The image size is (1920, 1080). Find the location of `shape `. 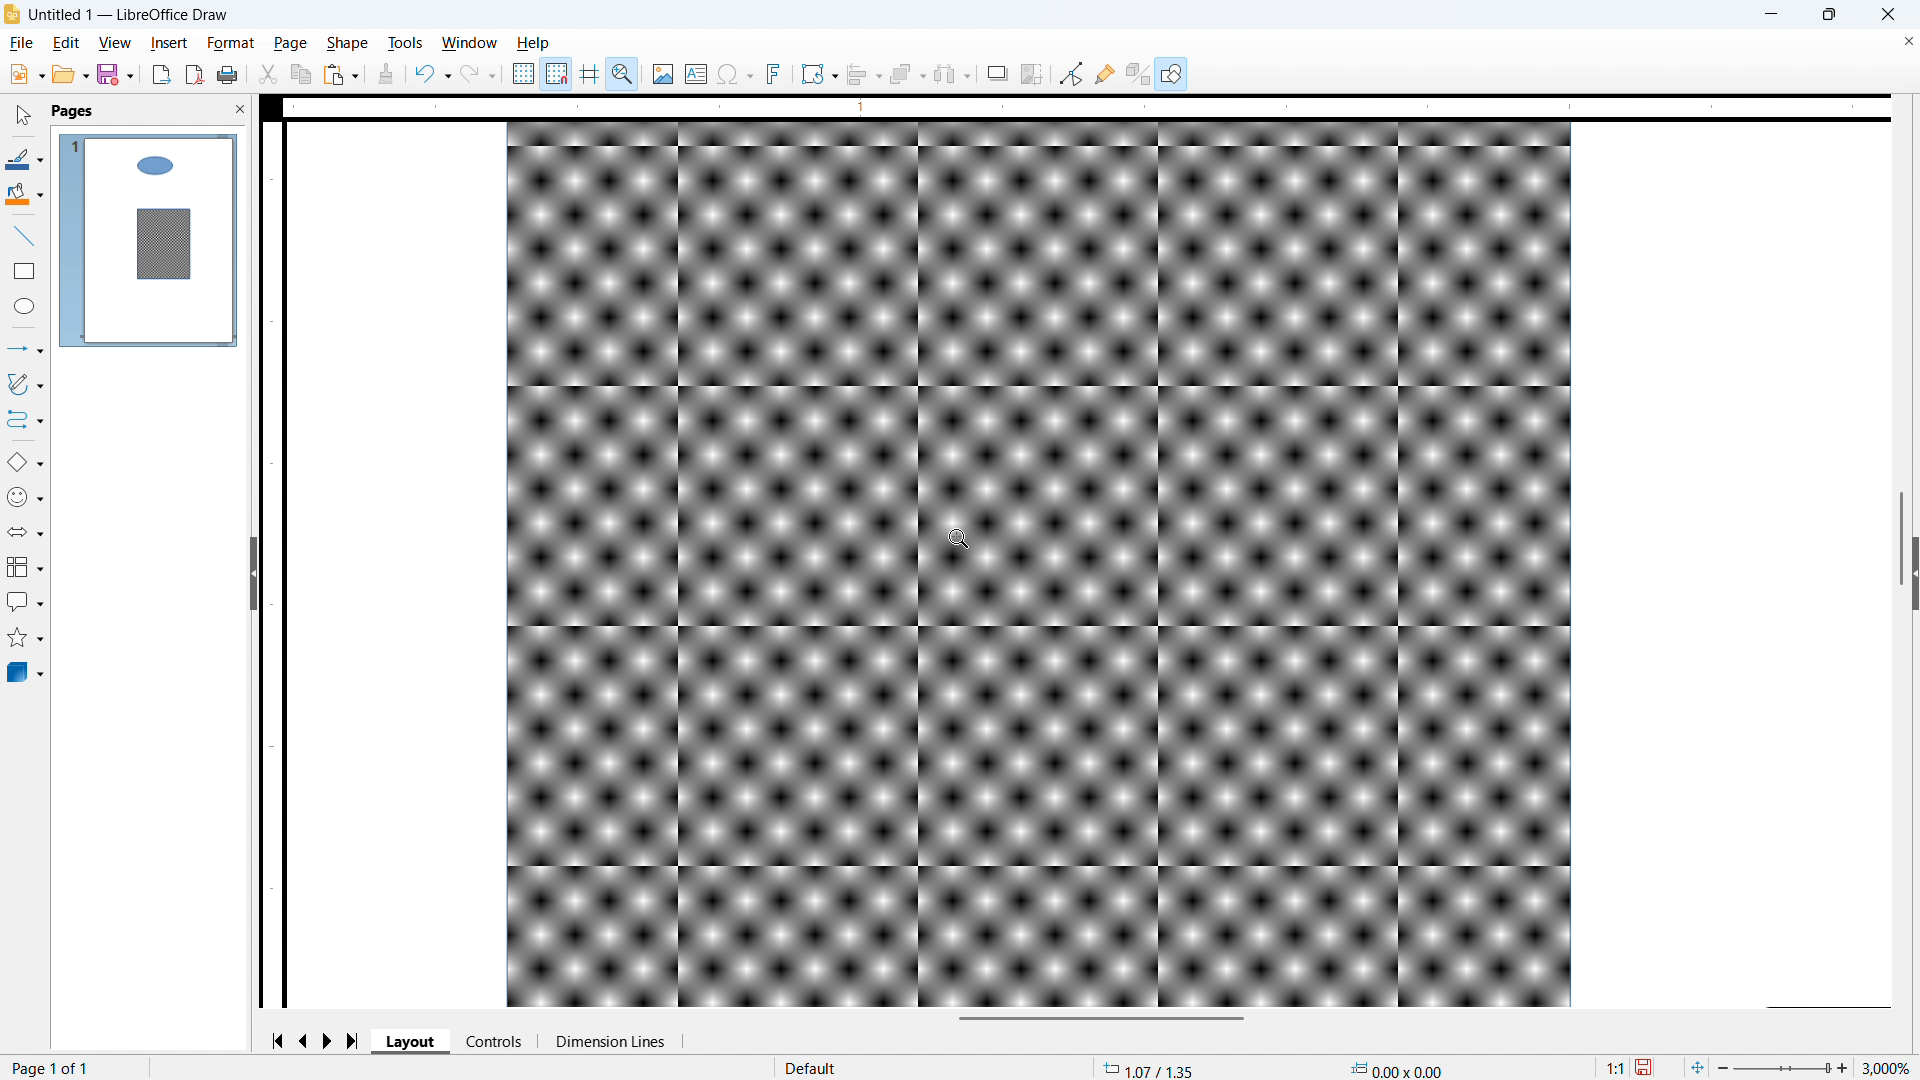

shape  is located at coordinates (348, 44).